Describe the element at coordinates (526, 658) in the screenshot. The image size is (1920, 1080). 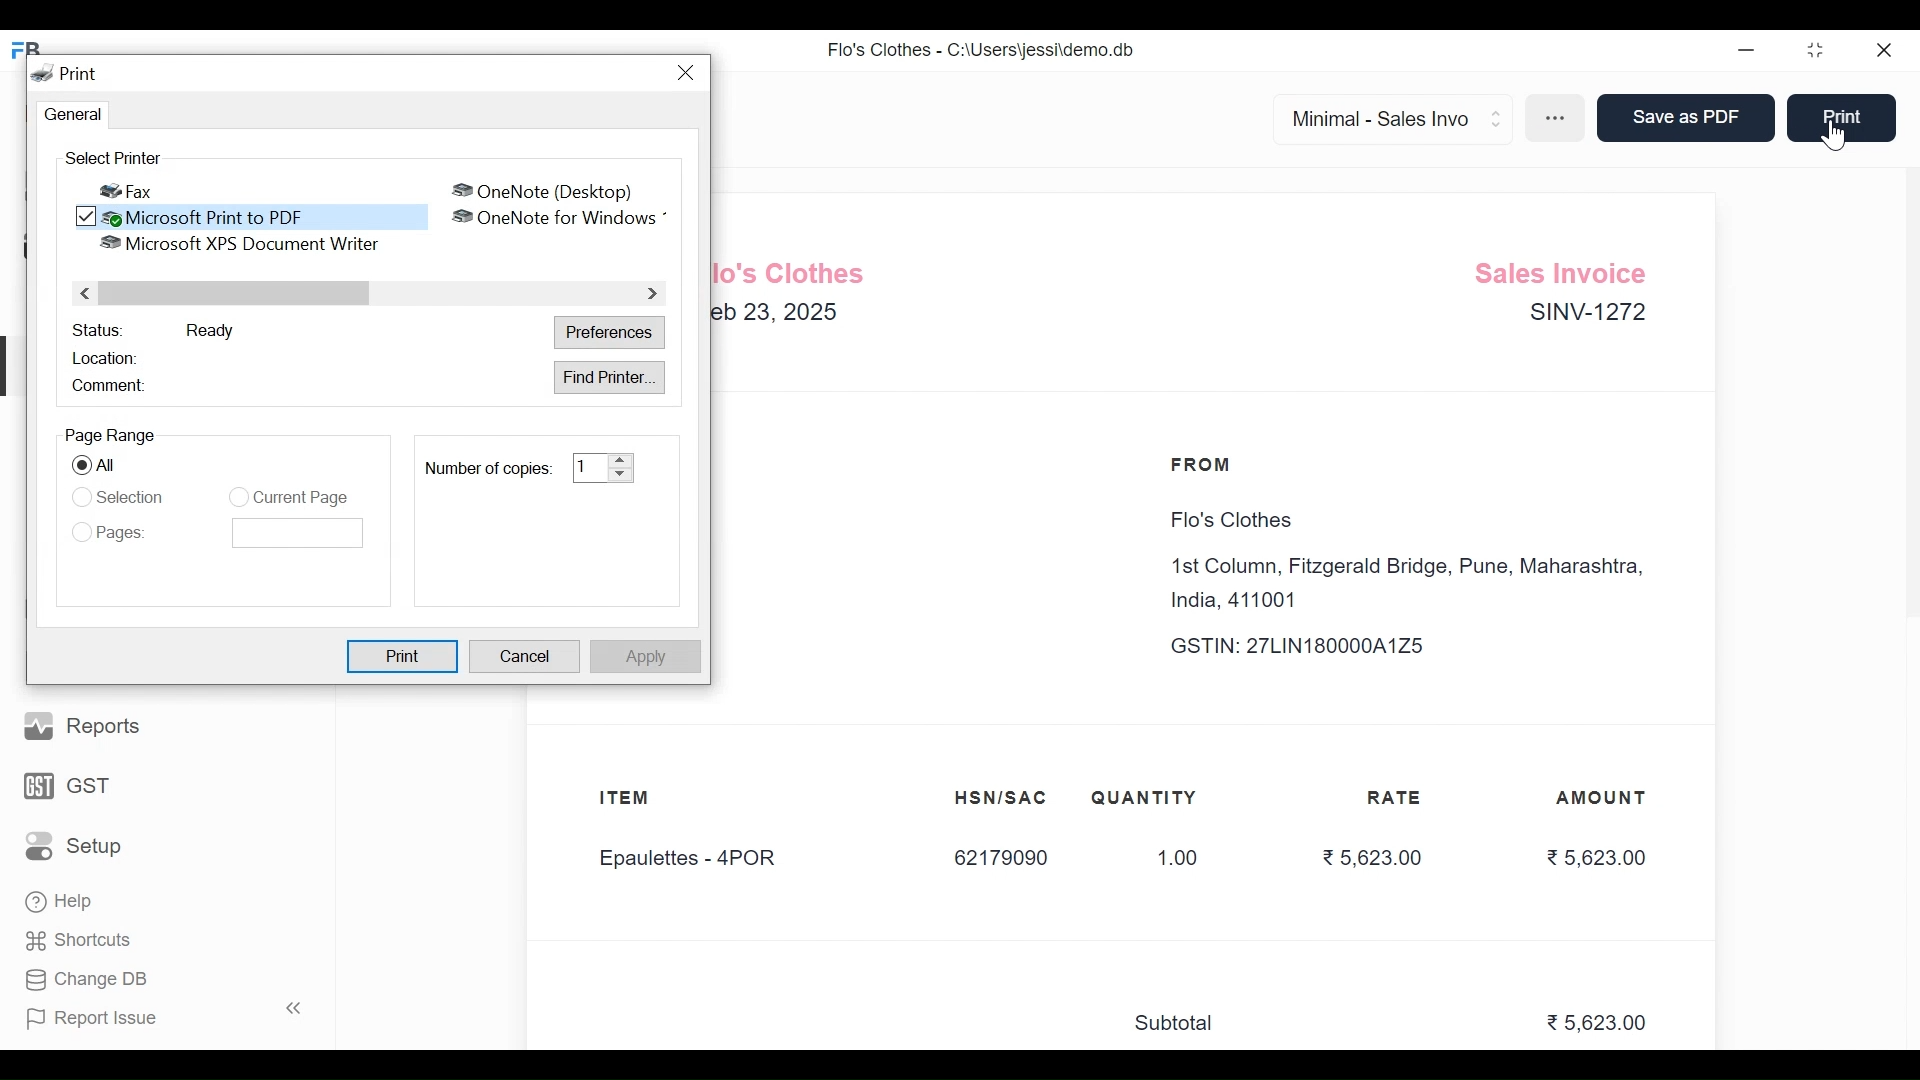
I see `Cancel` at that location.